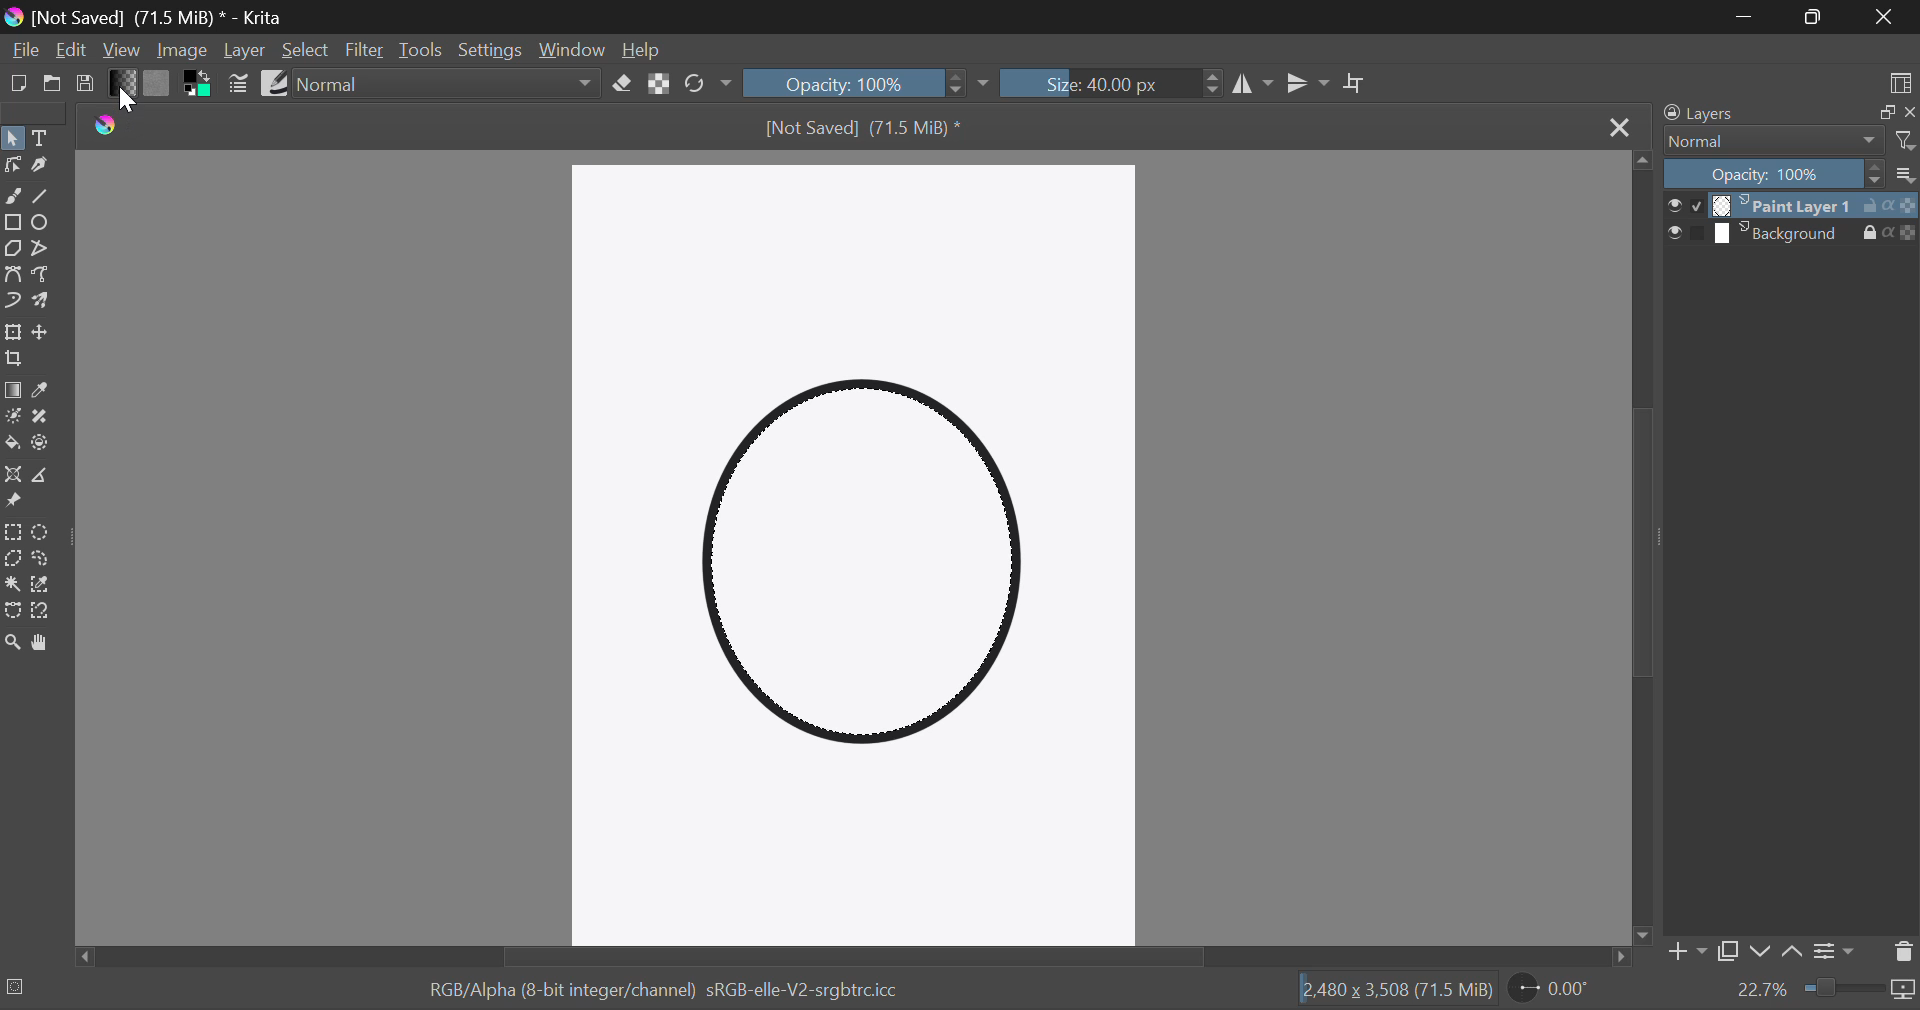 The image size is (1920, 1010). What do you see at coordinates (13, 391) in the screenshot?
I see `Gradient Fill` at bounding box center [13, 391].